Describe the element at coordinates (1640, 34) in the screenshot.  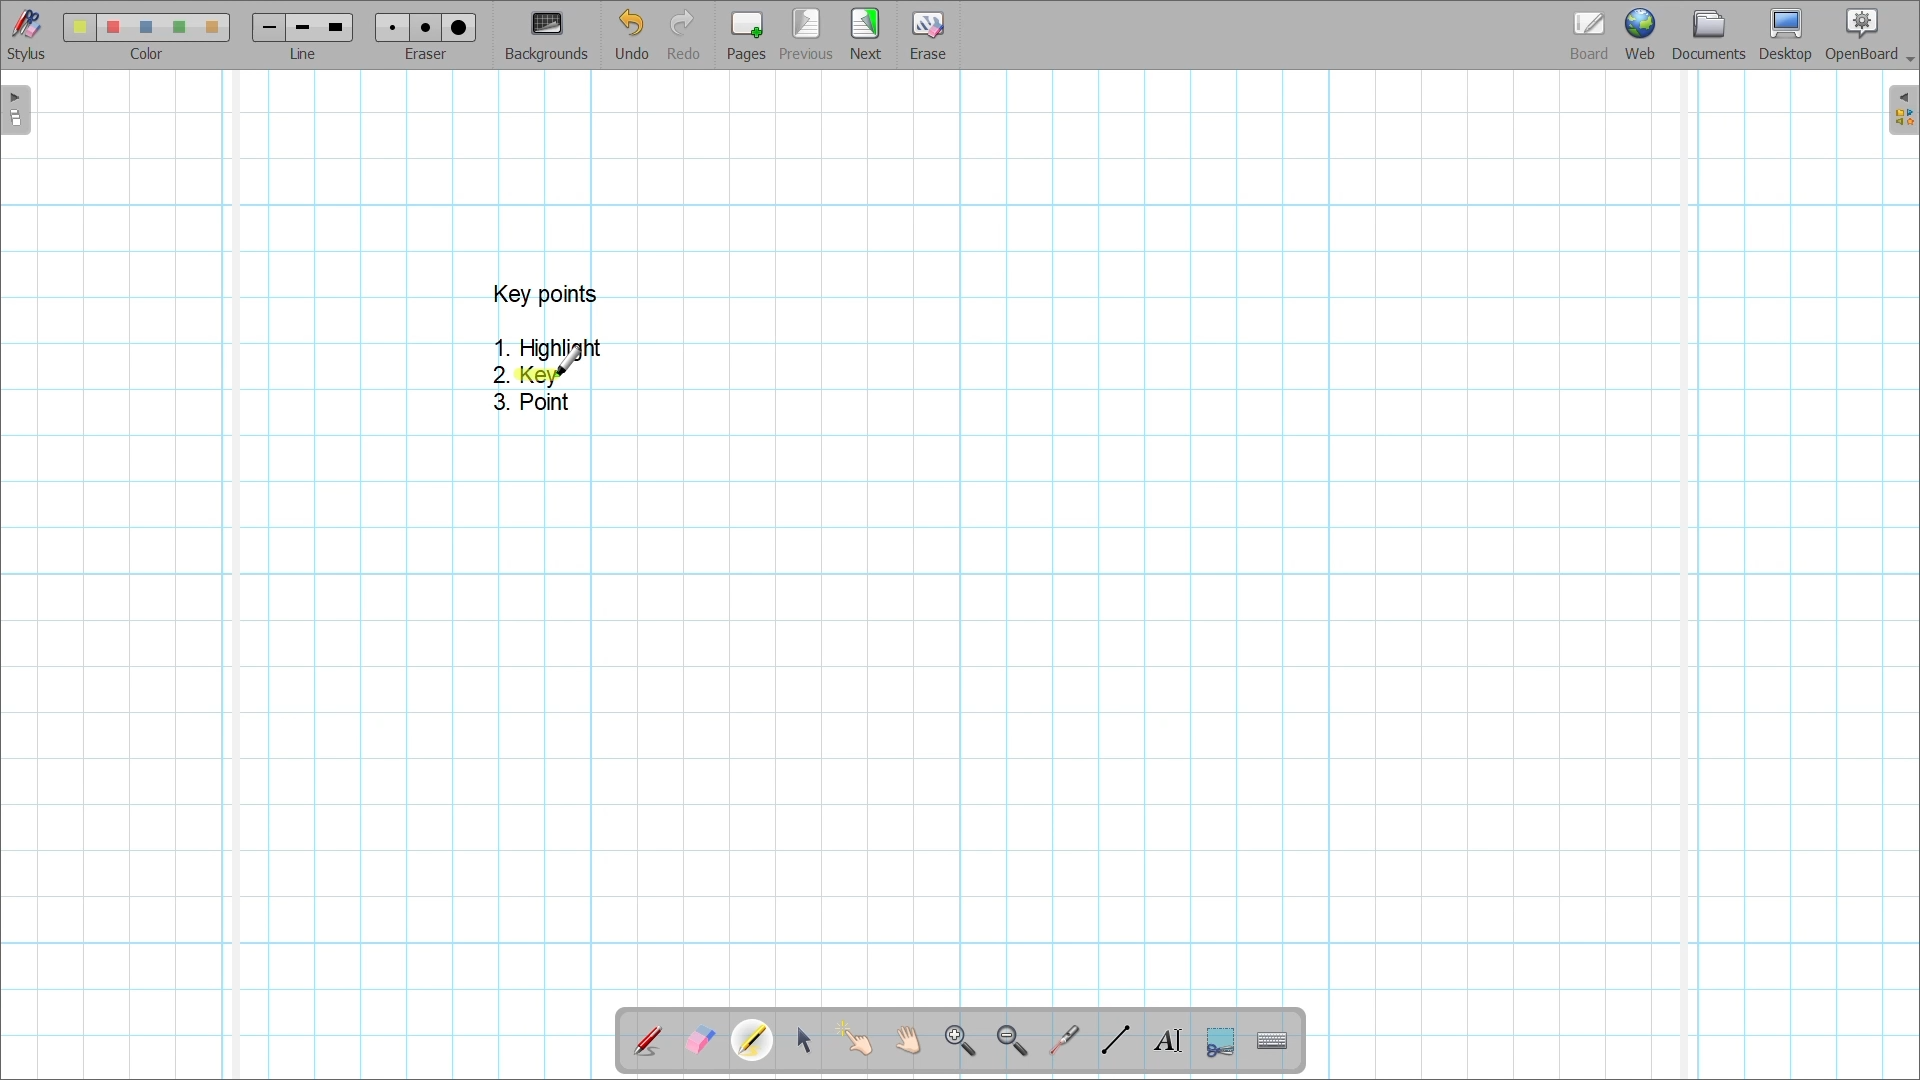
I see `Web` at that location.